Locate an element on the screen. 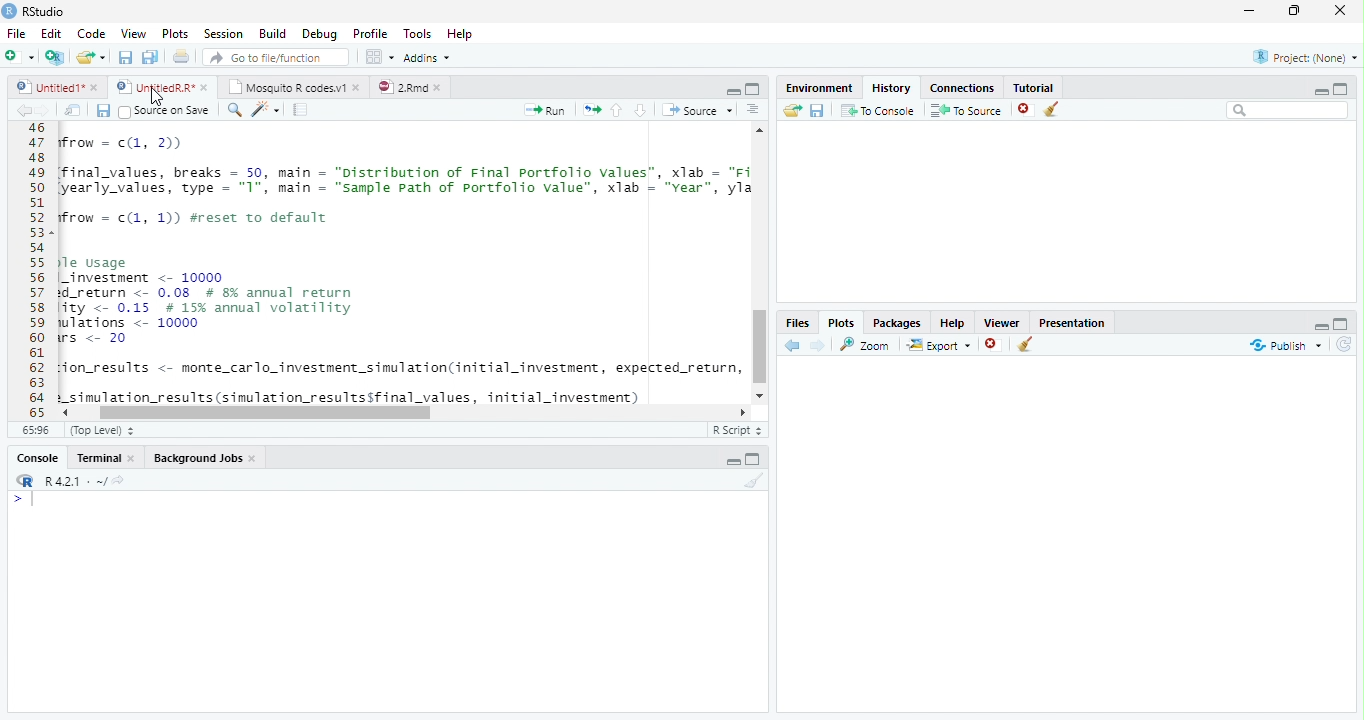  Packages is located at coordinates (896, 321).